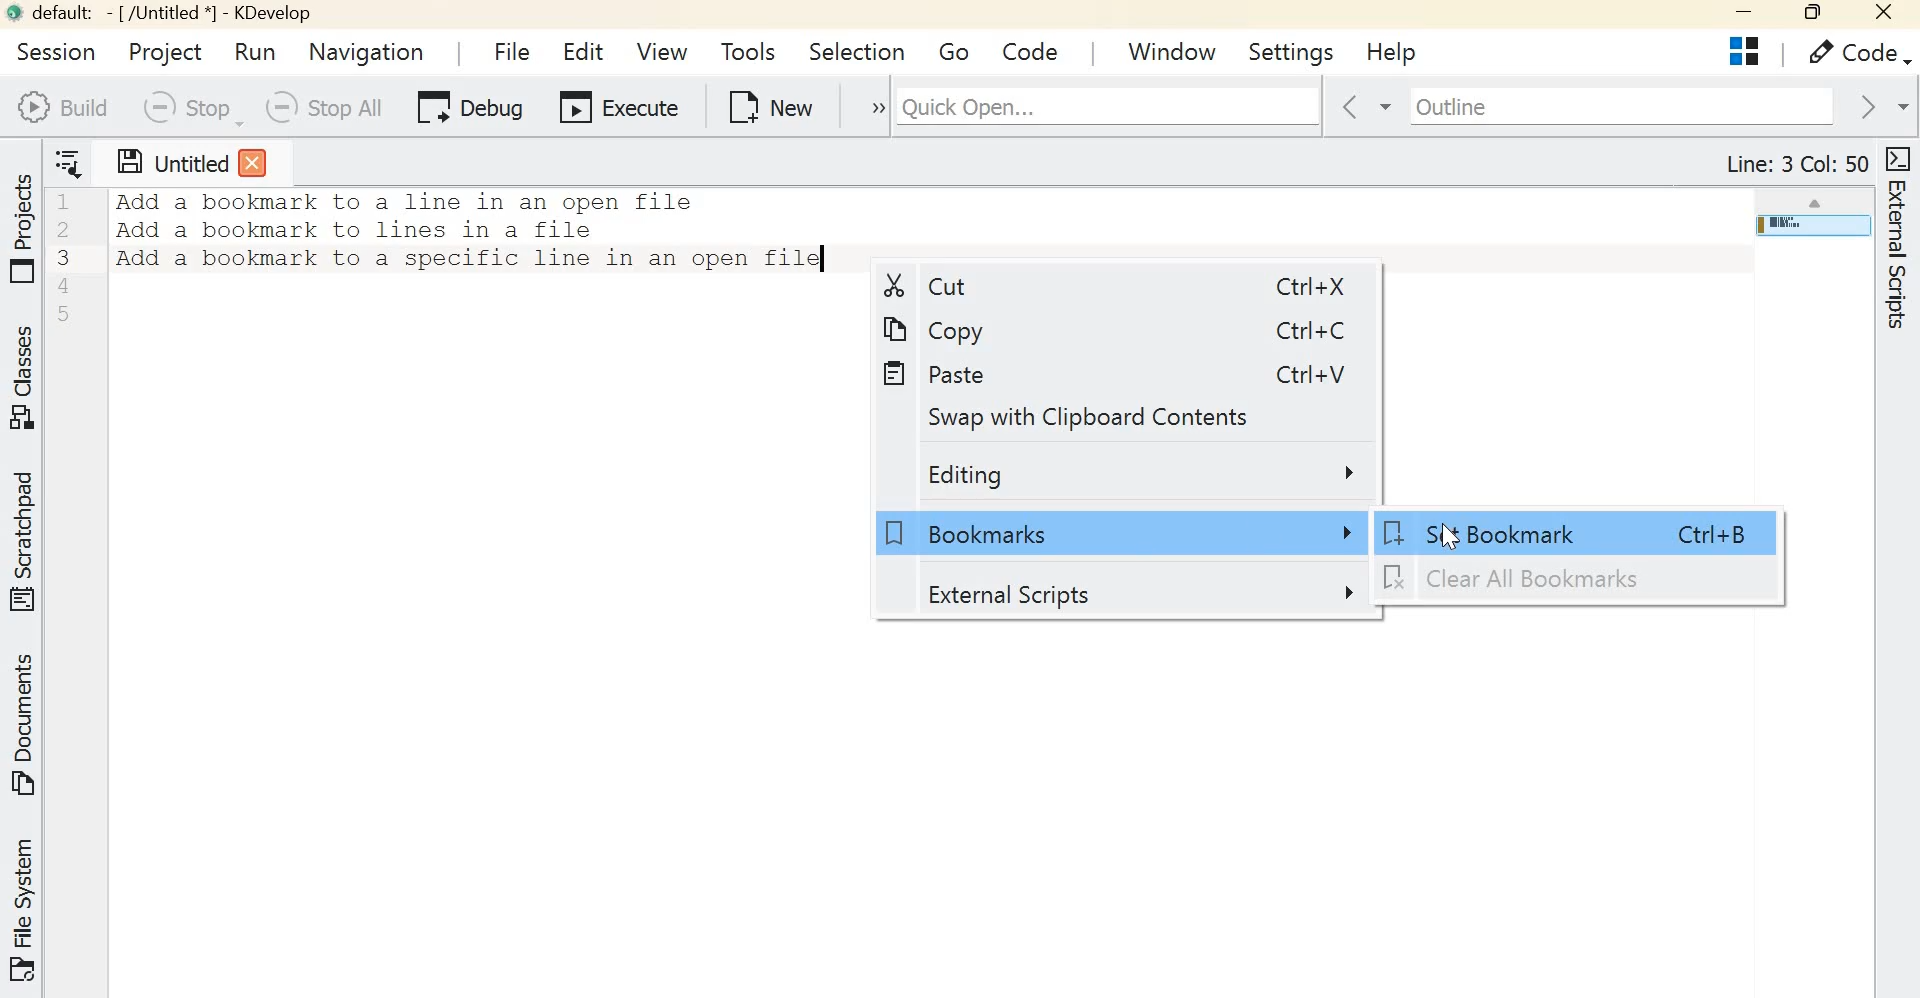  I want to click on Paste, so click(939, 374).